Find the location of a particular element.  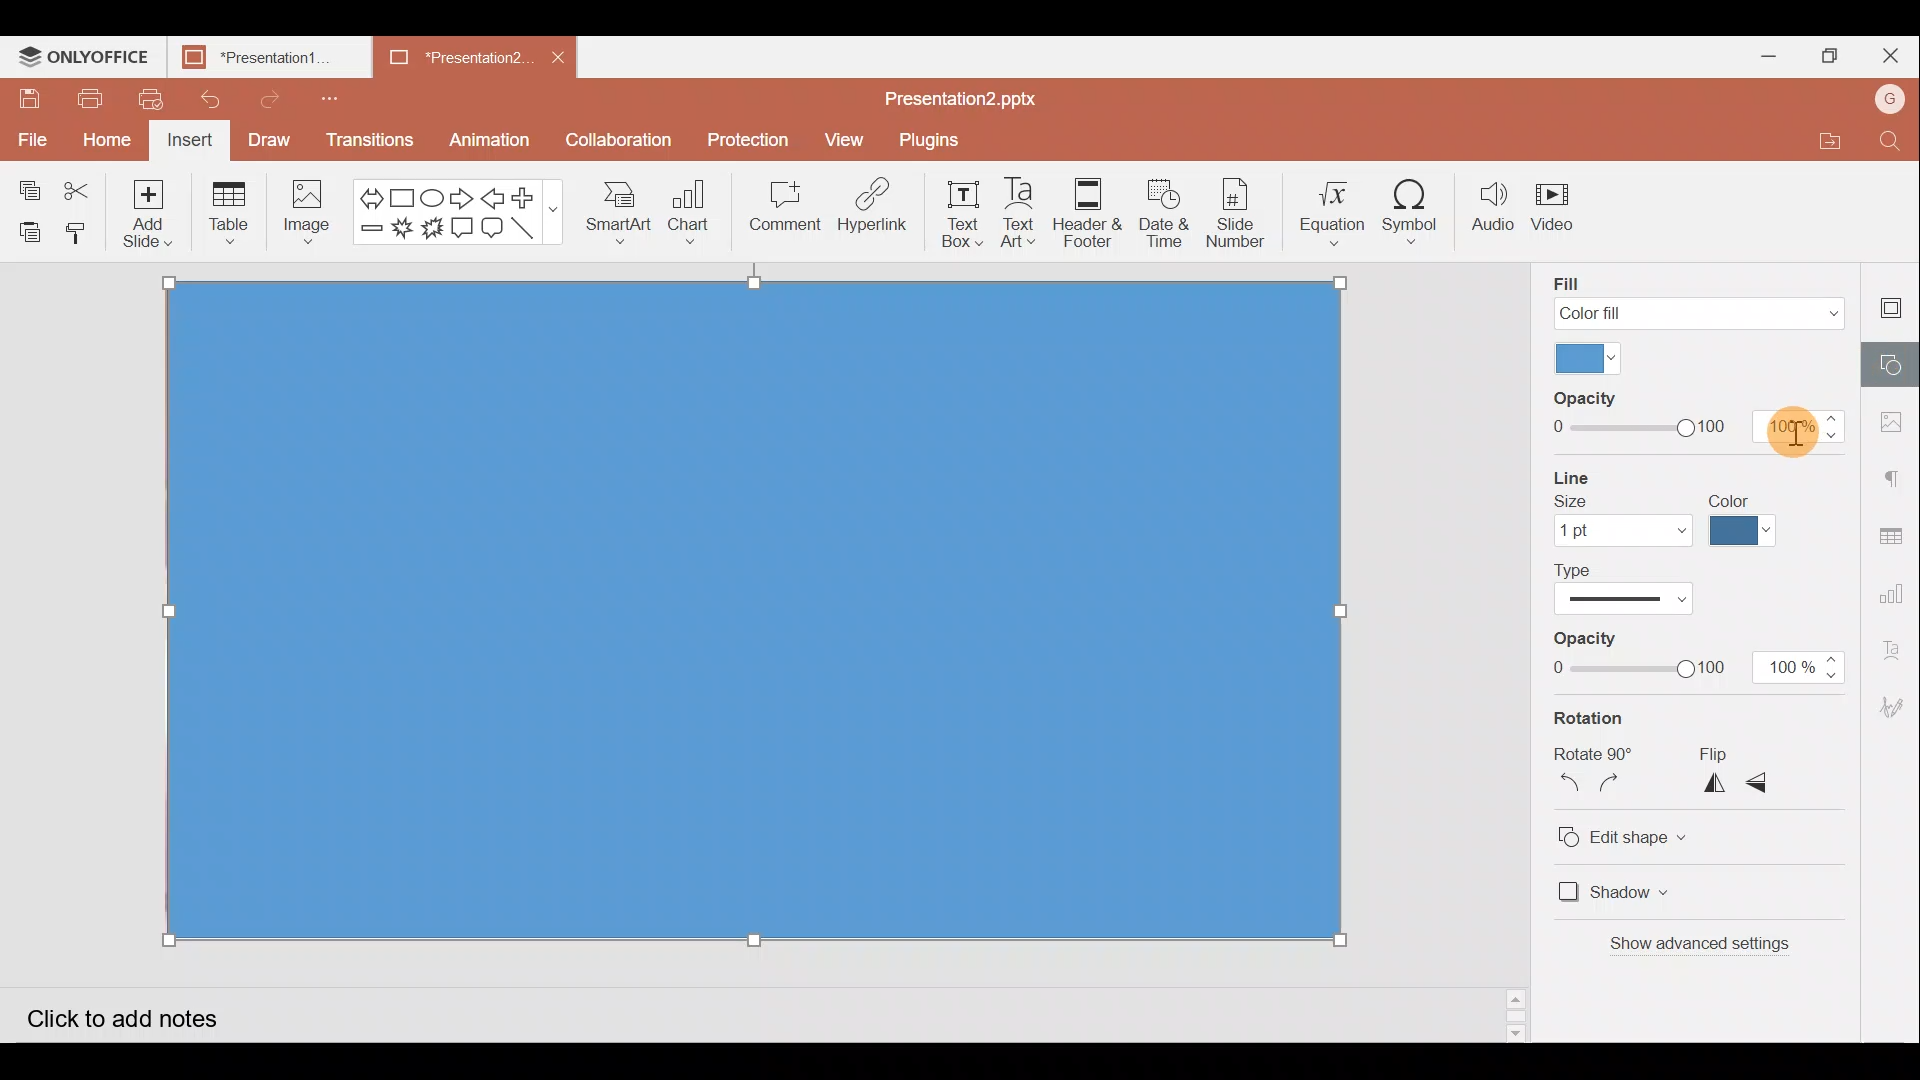

Rotate 90 degrees counterclockwise is located at coordinates (1568, 787).